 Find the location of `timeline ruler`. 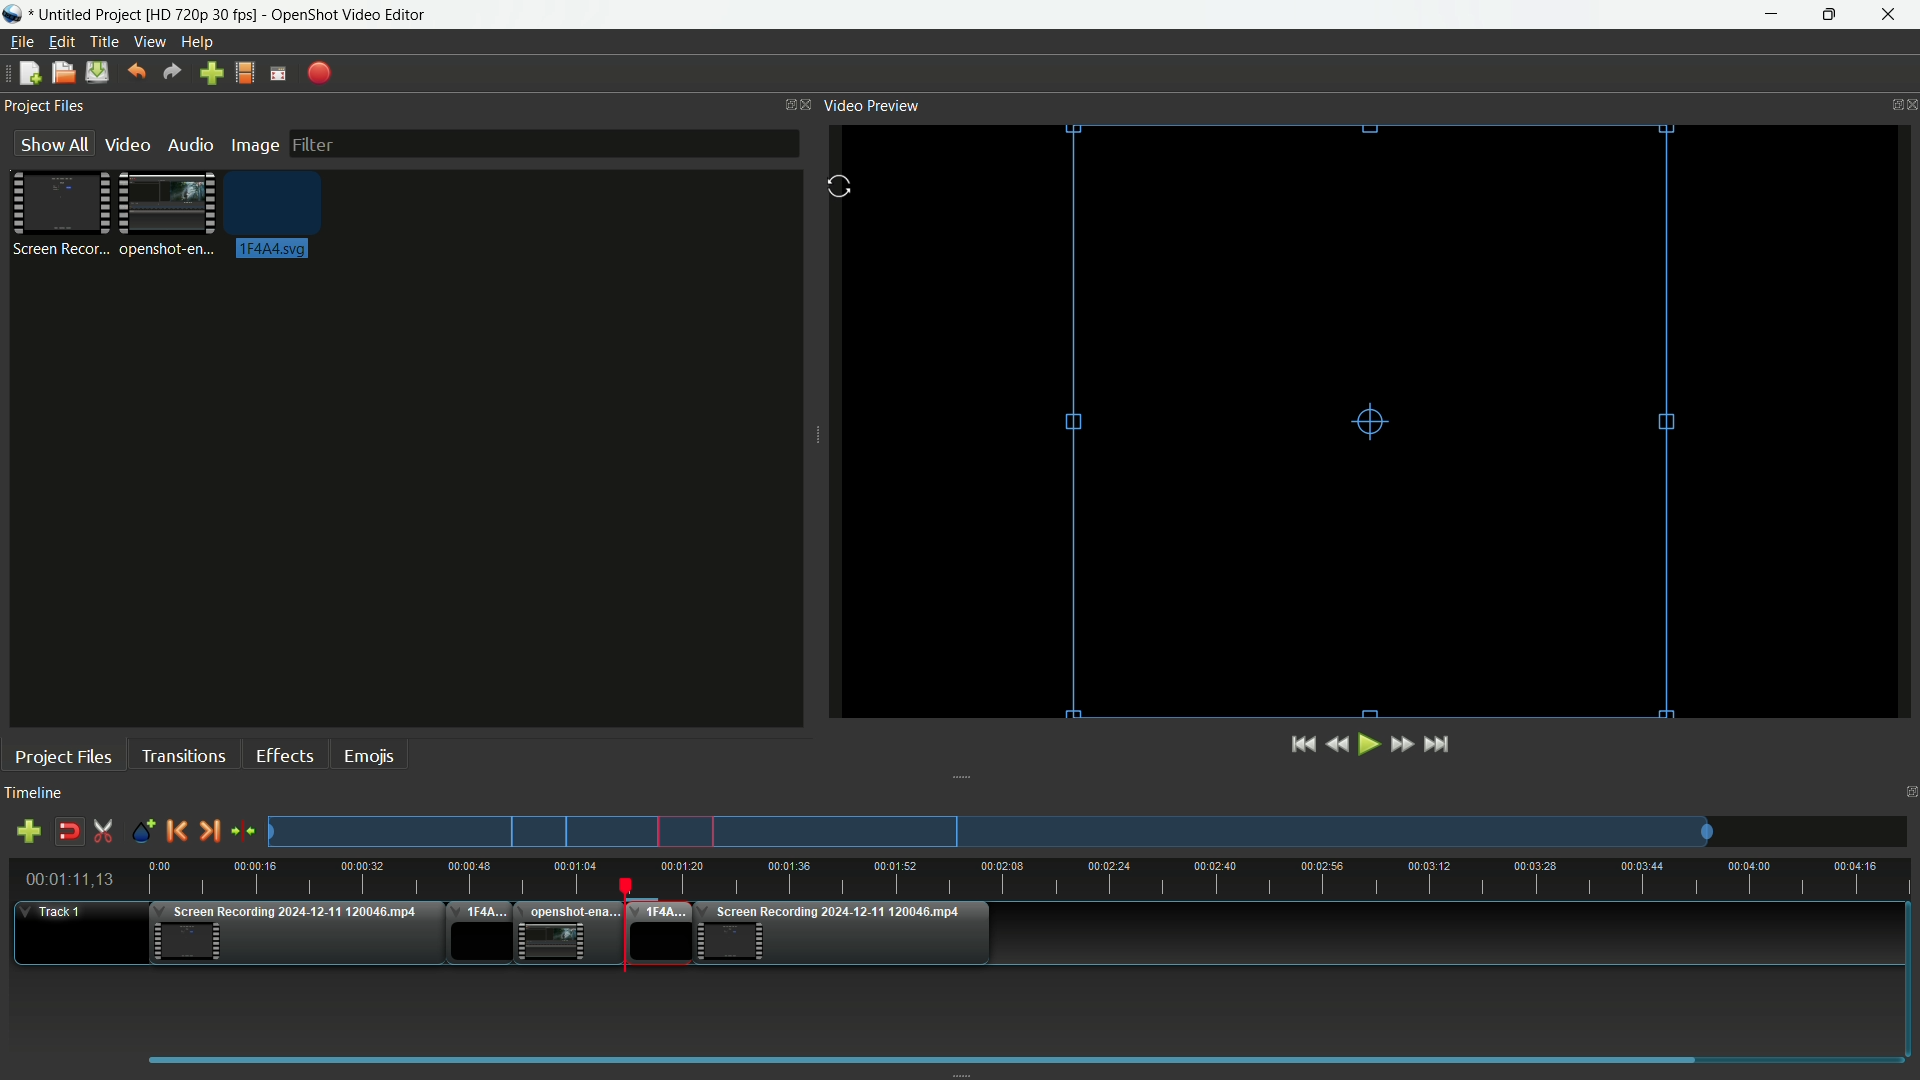

timeline ruler is located at coordinates (1030, 879).